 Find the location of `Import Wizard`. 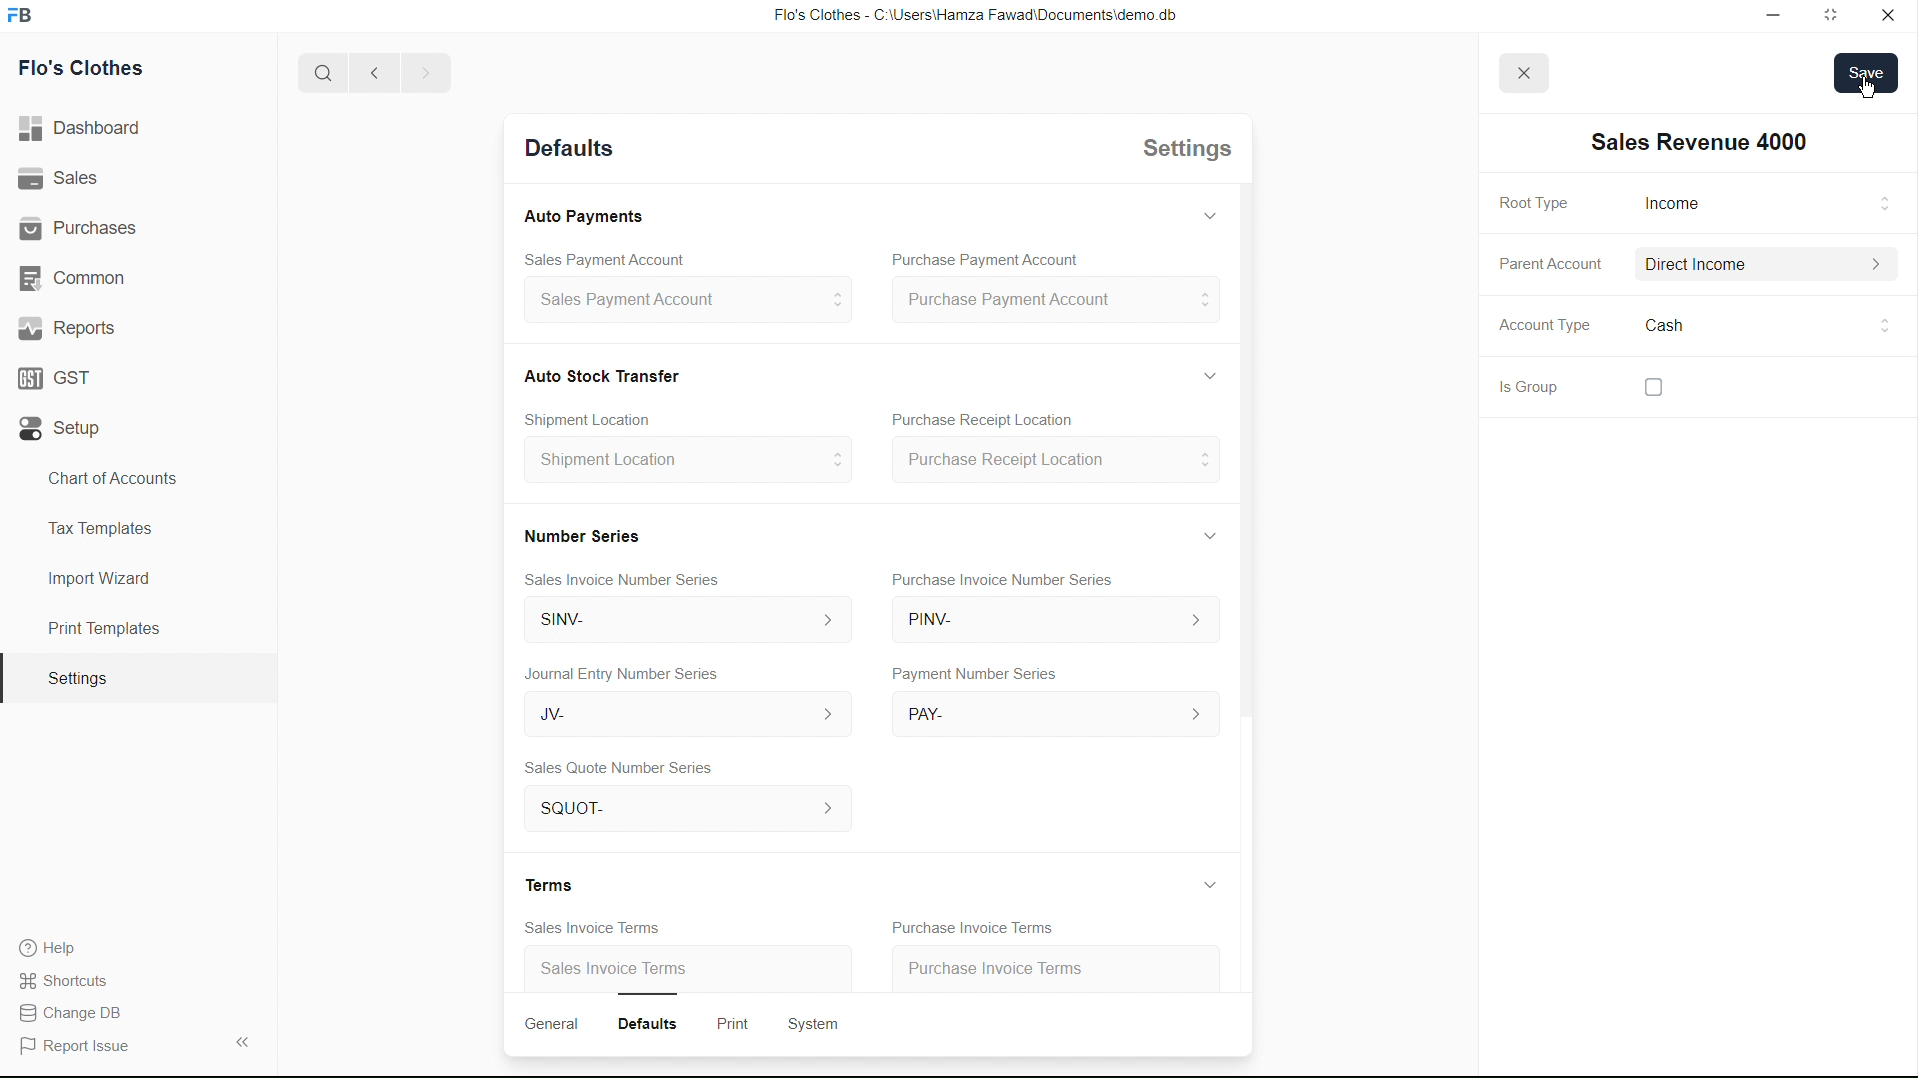

Import Wizard is located at coordinates (99, 578).